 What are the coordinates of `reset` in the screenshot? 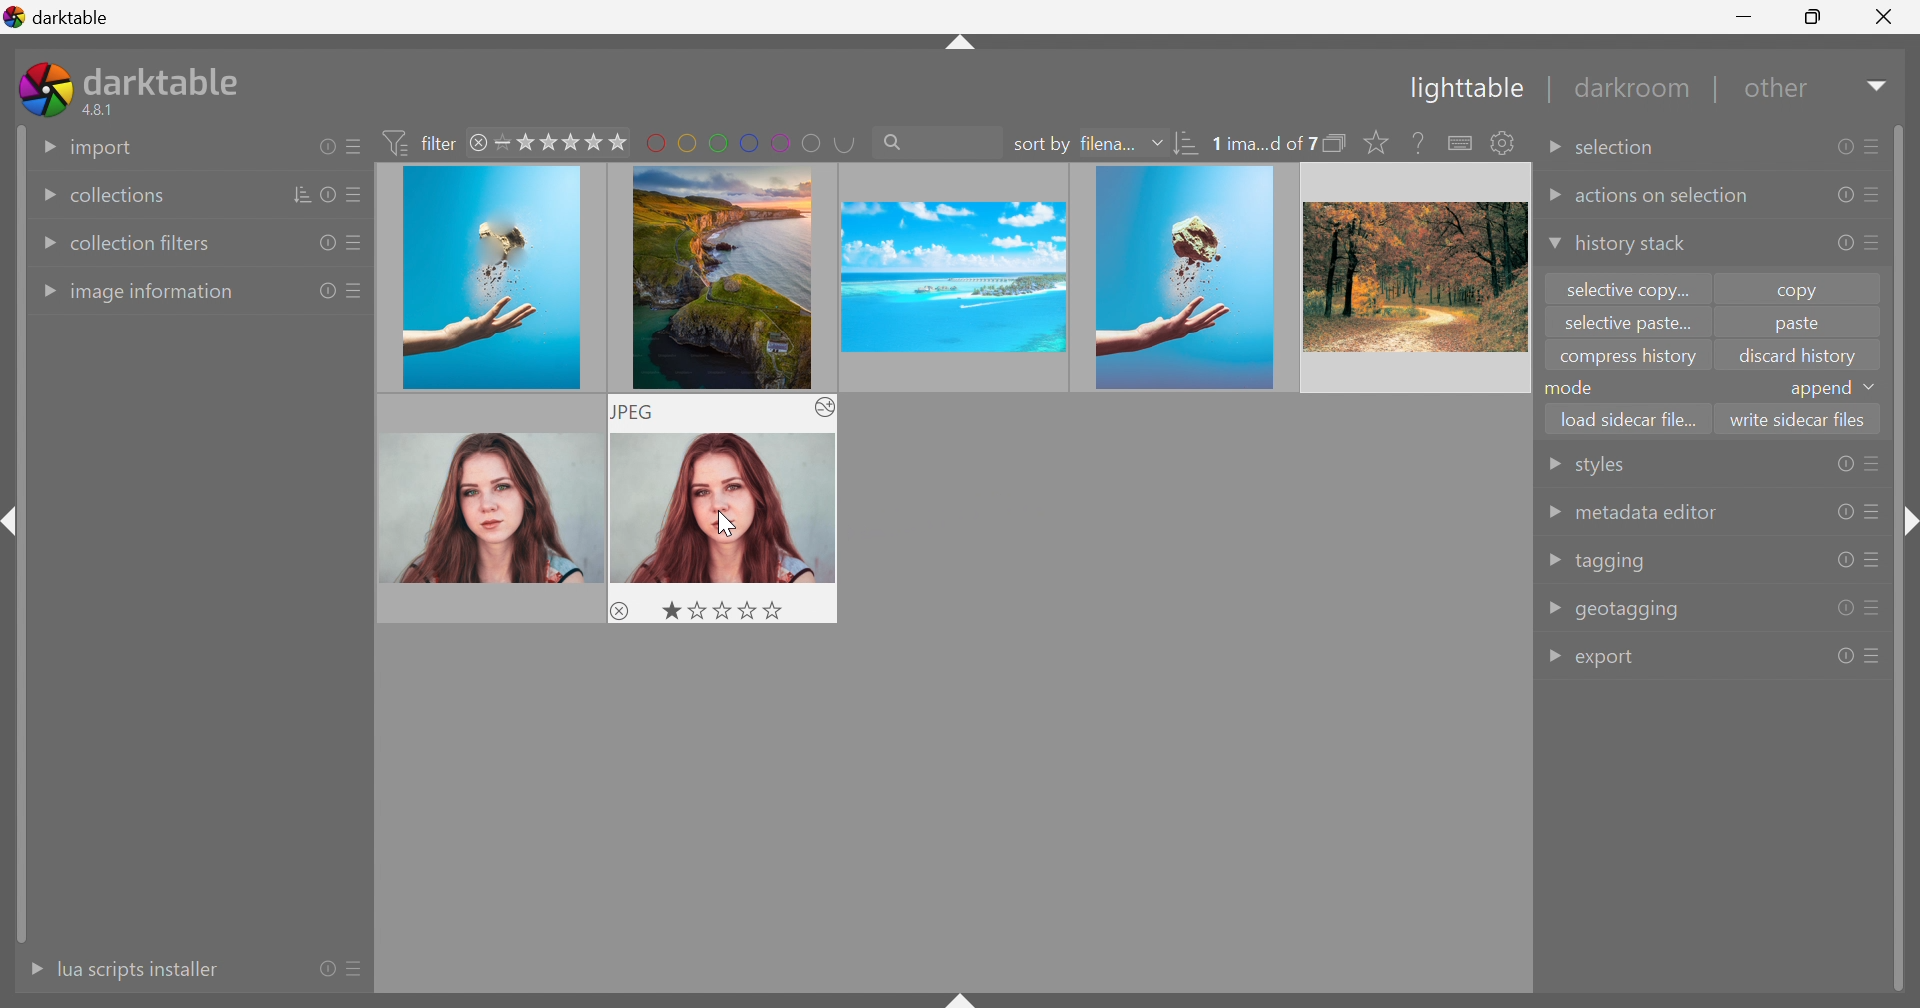 It's located at (1844, 512).